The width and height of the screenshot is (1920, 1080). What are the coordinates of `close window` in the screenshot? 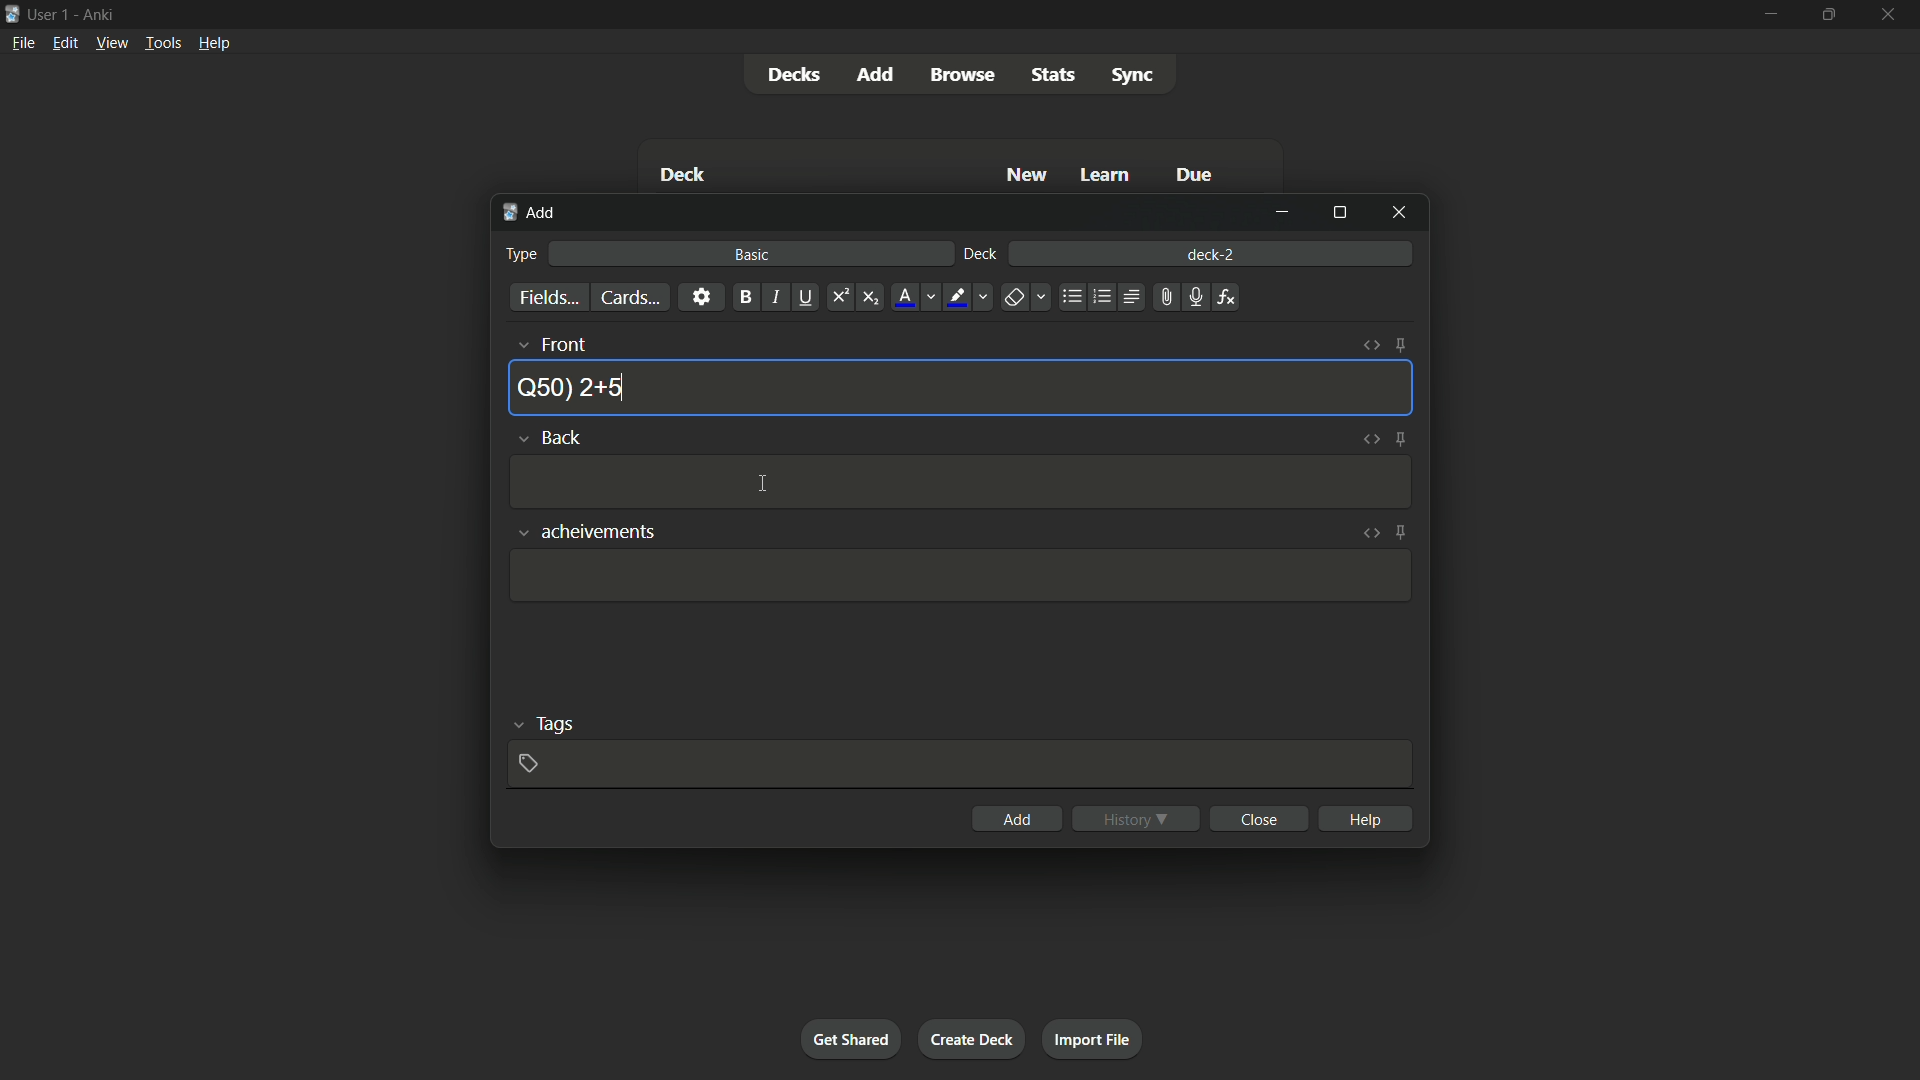 It's located at (1397, 214).